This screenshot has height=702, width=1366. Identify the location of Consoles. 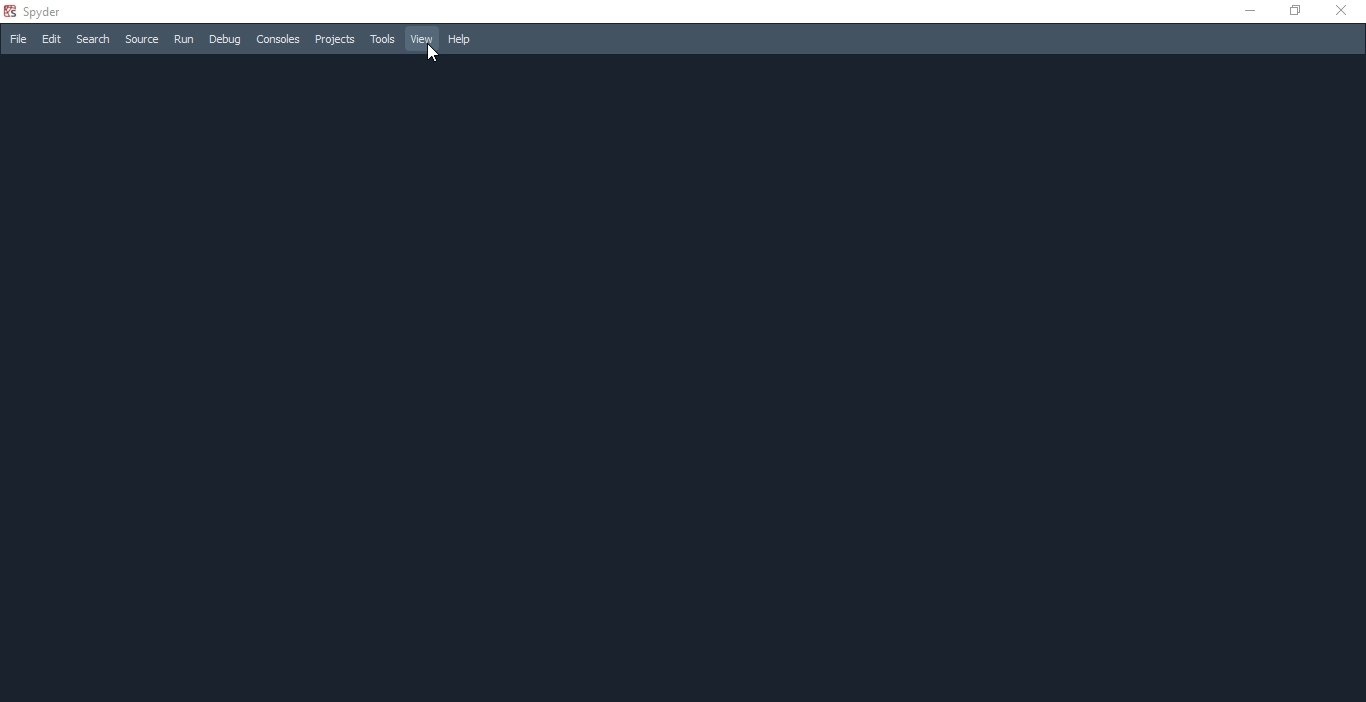
(280, 38).